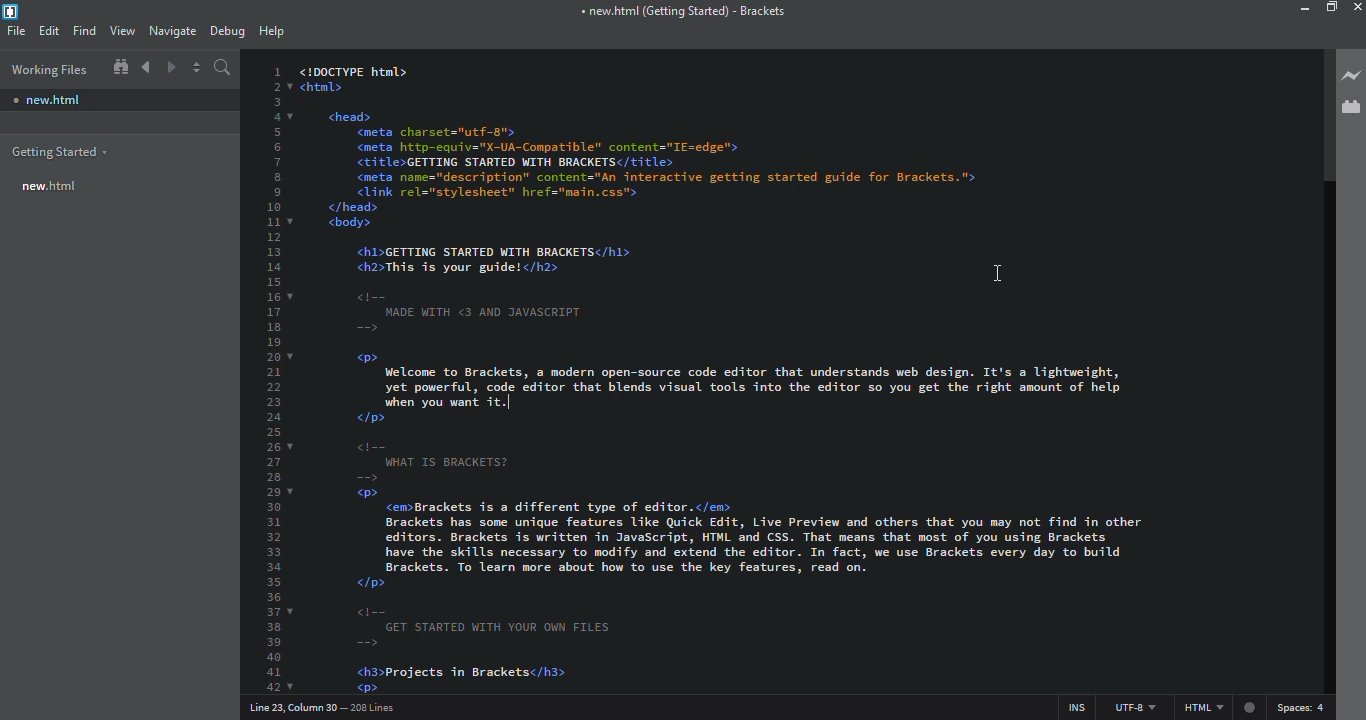 The width and height of the screenshot is (1366, 720). What do you see at coordinates (59, 150) in the screenshot?
I see `getting started` at bounding box center [59, 150].